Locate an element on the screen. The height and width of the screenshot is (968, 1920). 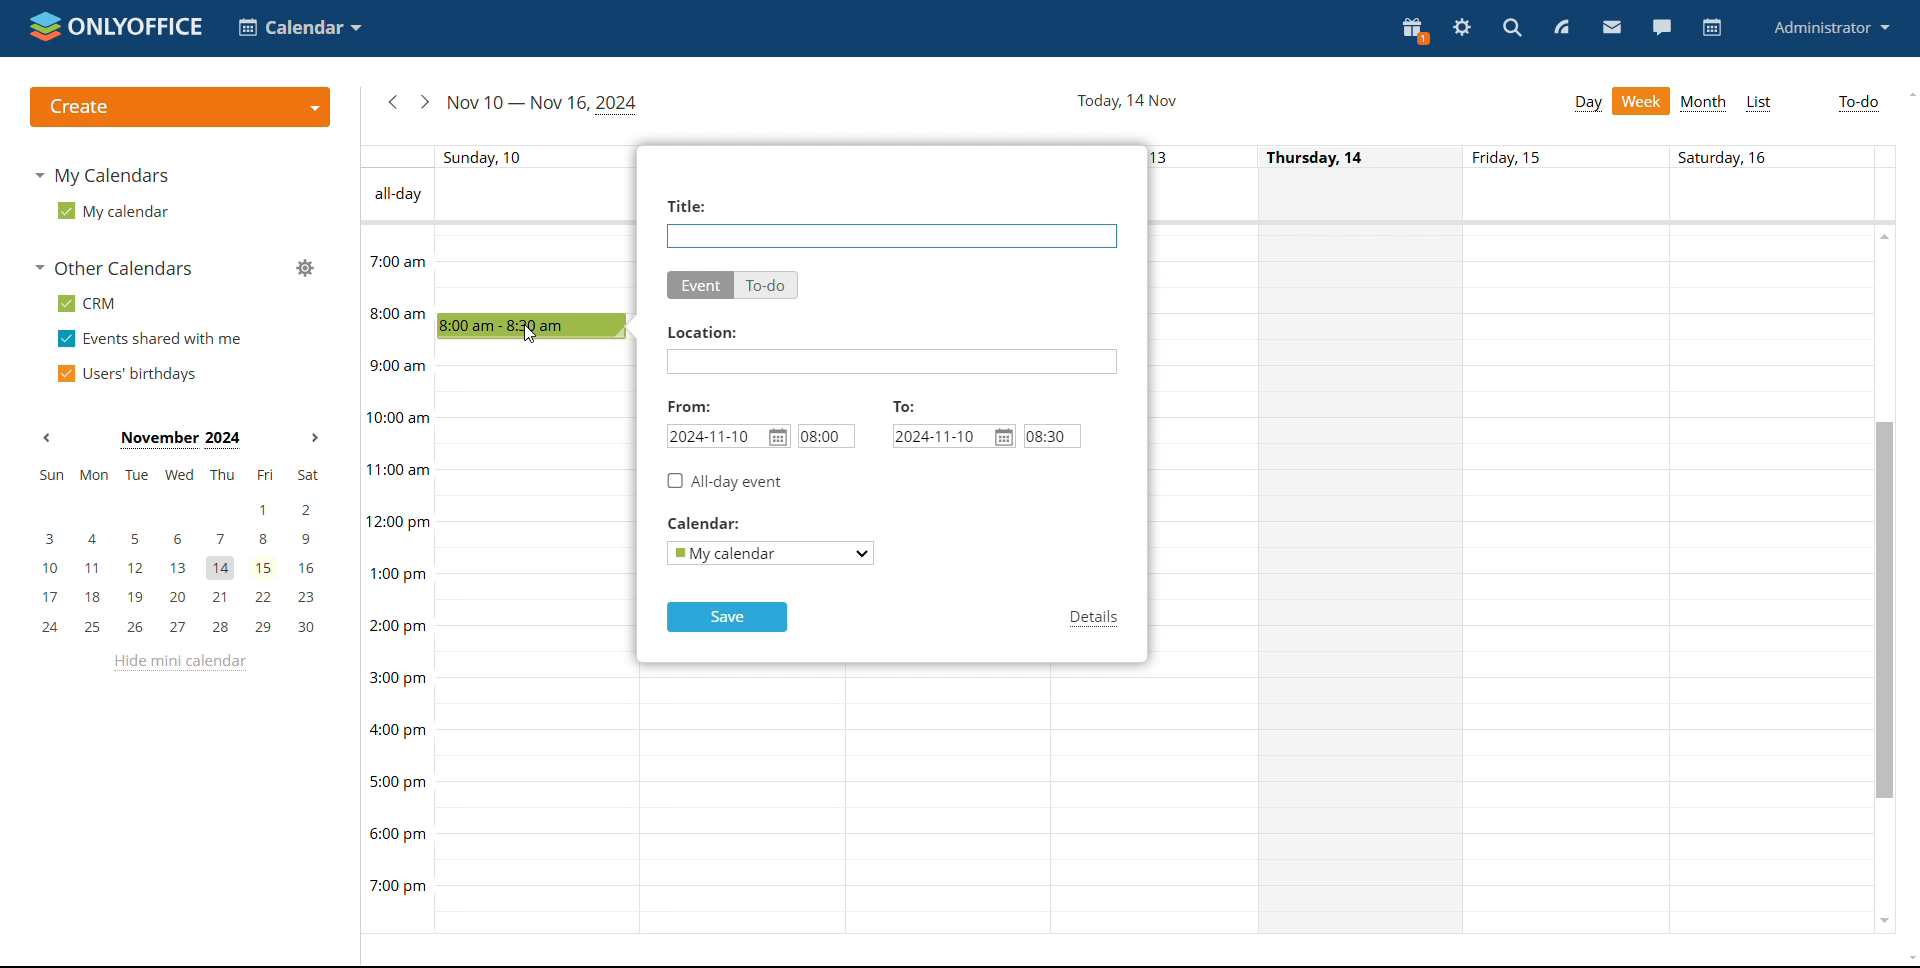
end date is located at coordinates (953, 435).